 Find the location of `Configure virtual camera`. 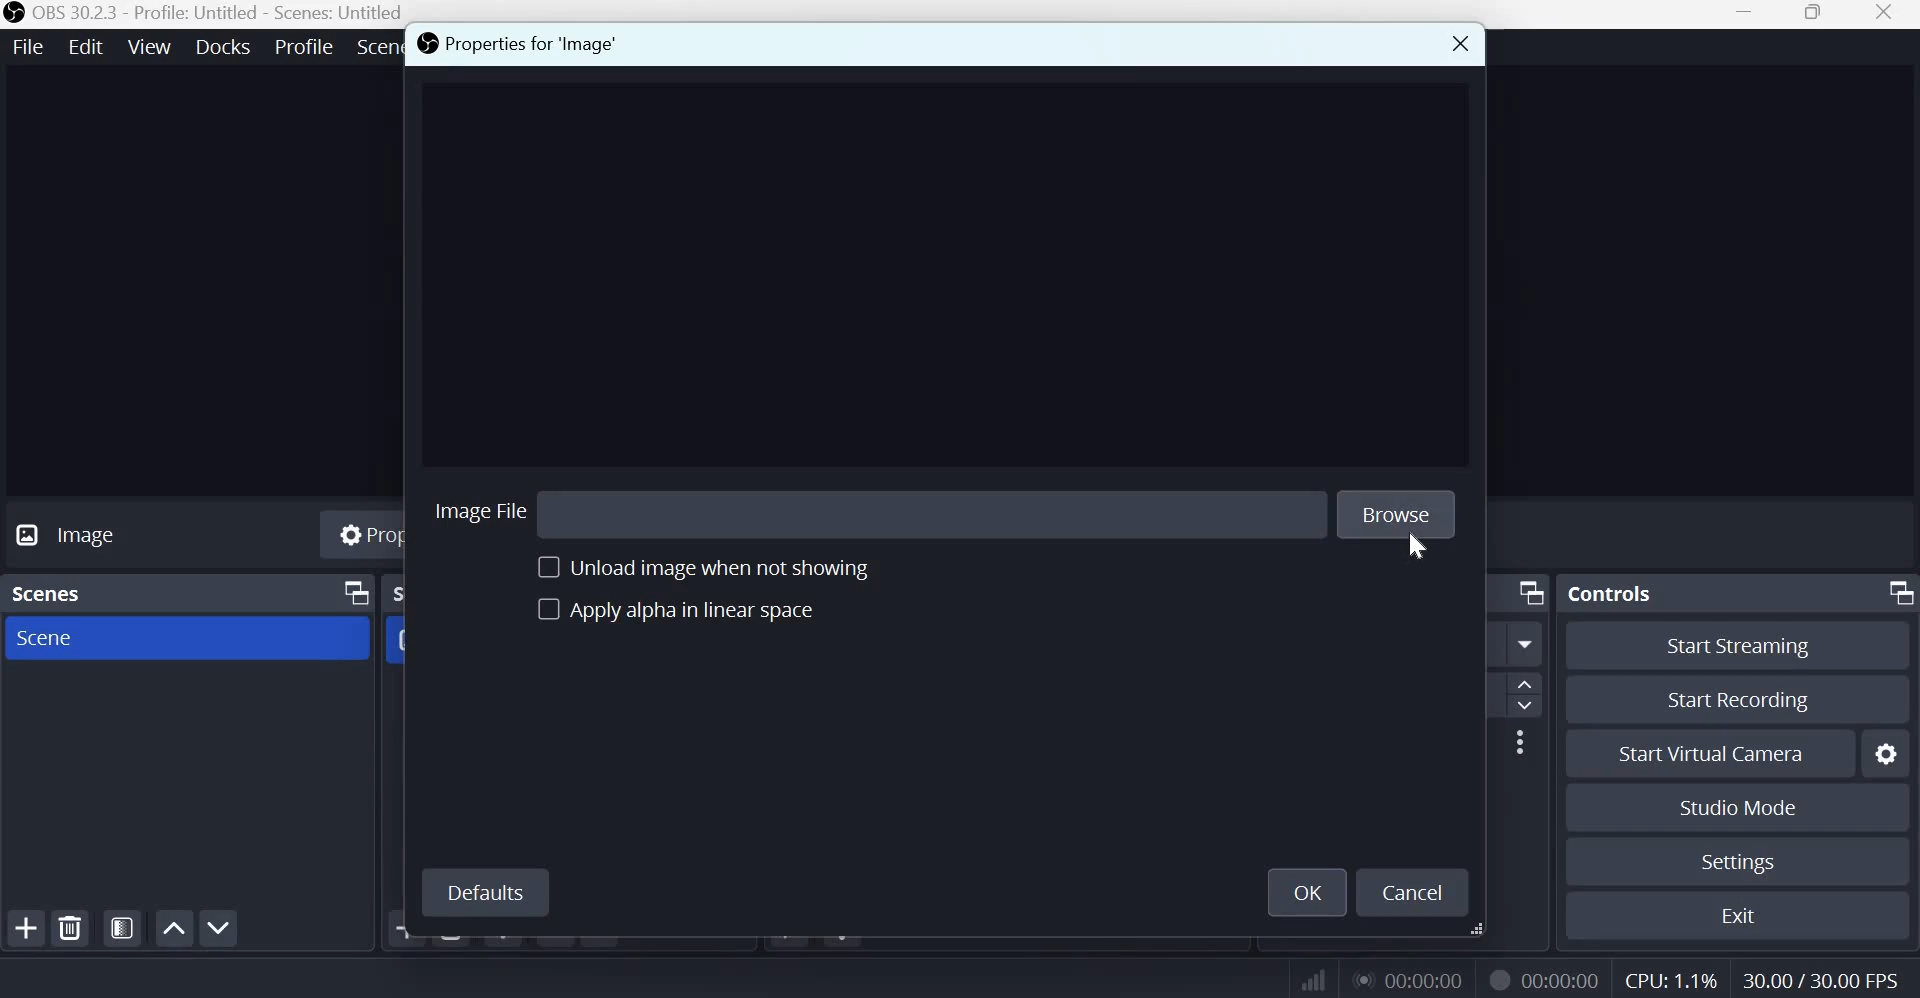

Configure virtual camera is located at coordinates (1887, 751).